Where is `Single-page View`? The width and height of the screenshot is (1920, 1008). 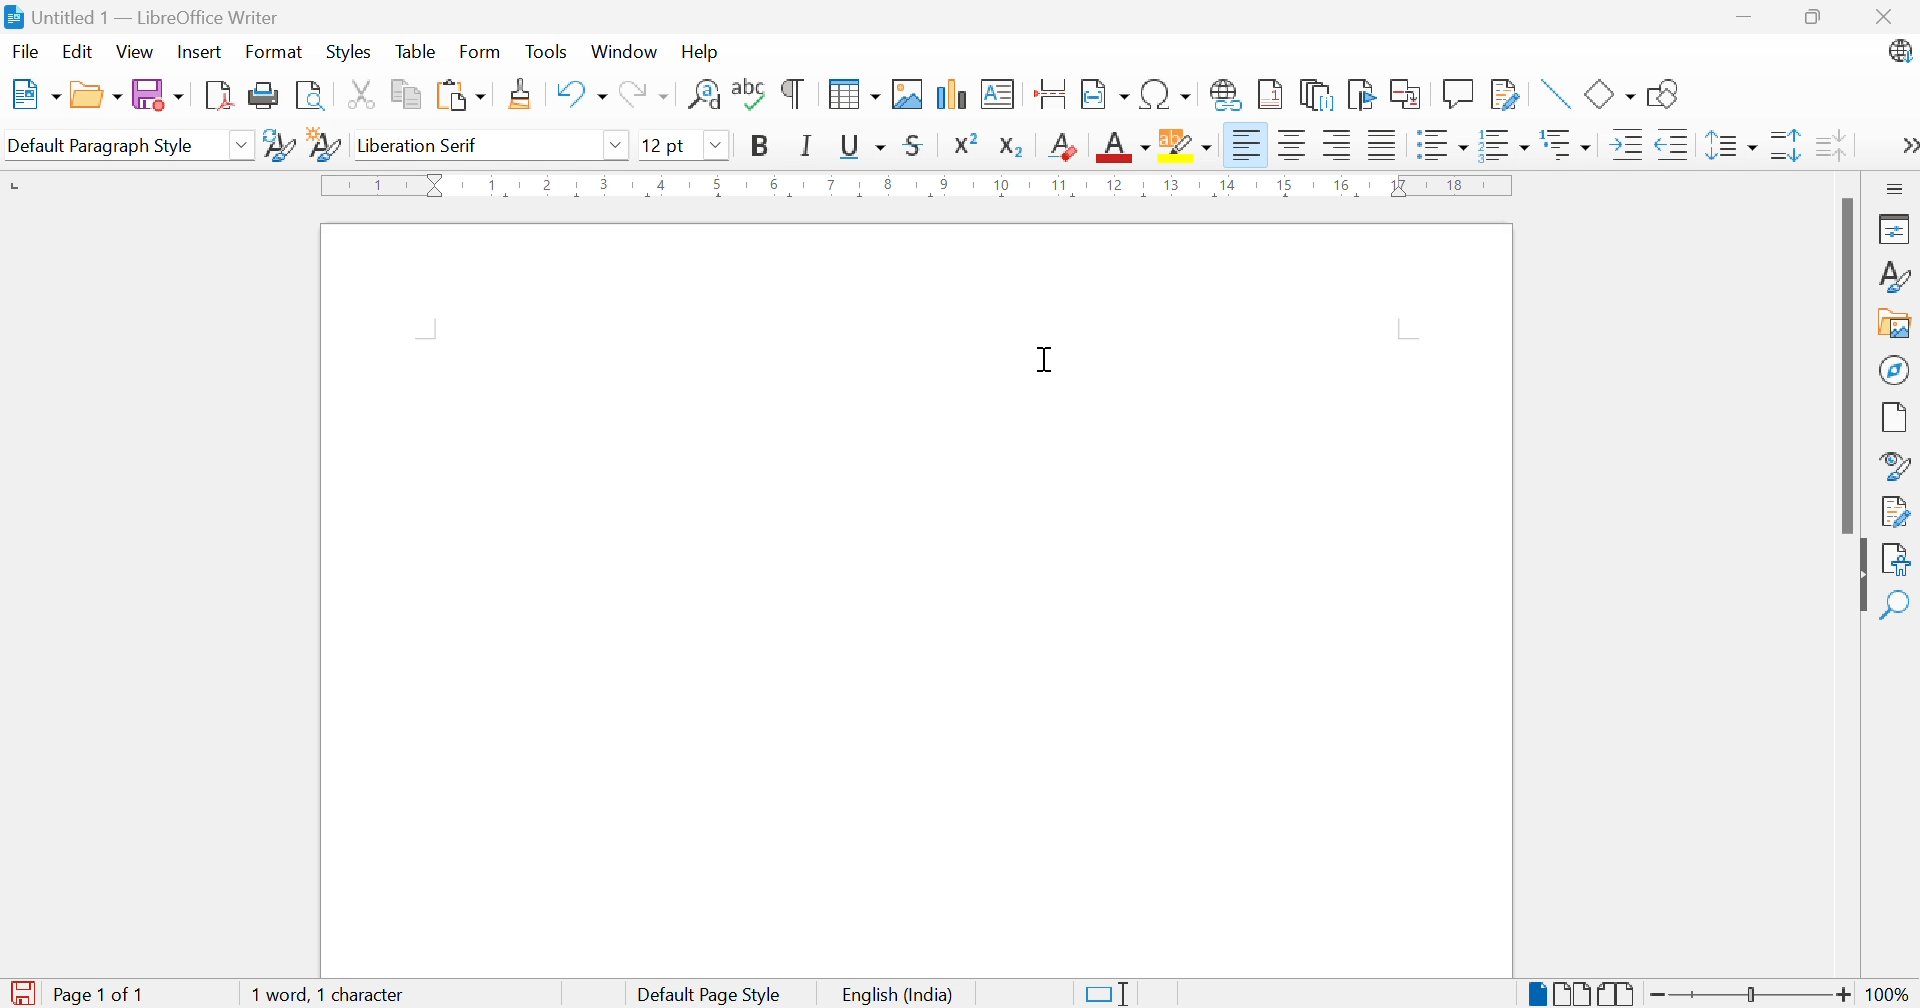 Single-page View is located at coordinates (1537, 994).